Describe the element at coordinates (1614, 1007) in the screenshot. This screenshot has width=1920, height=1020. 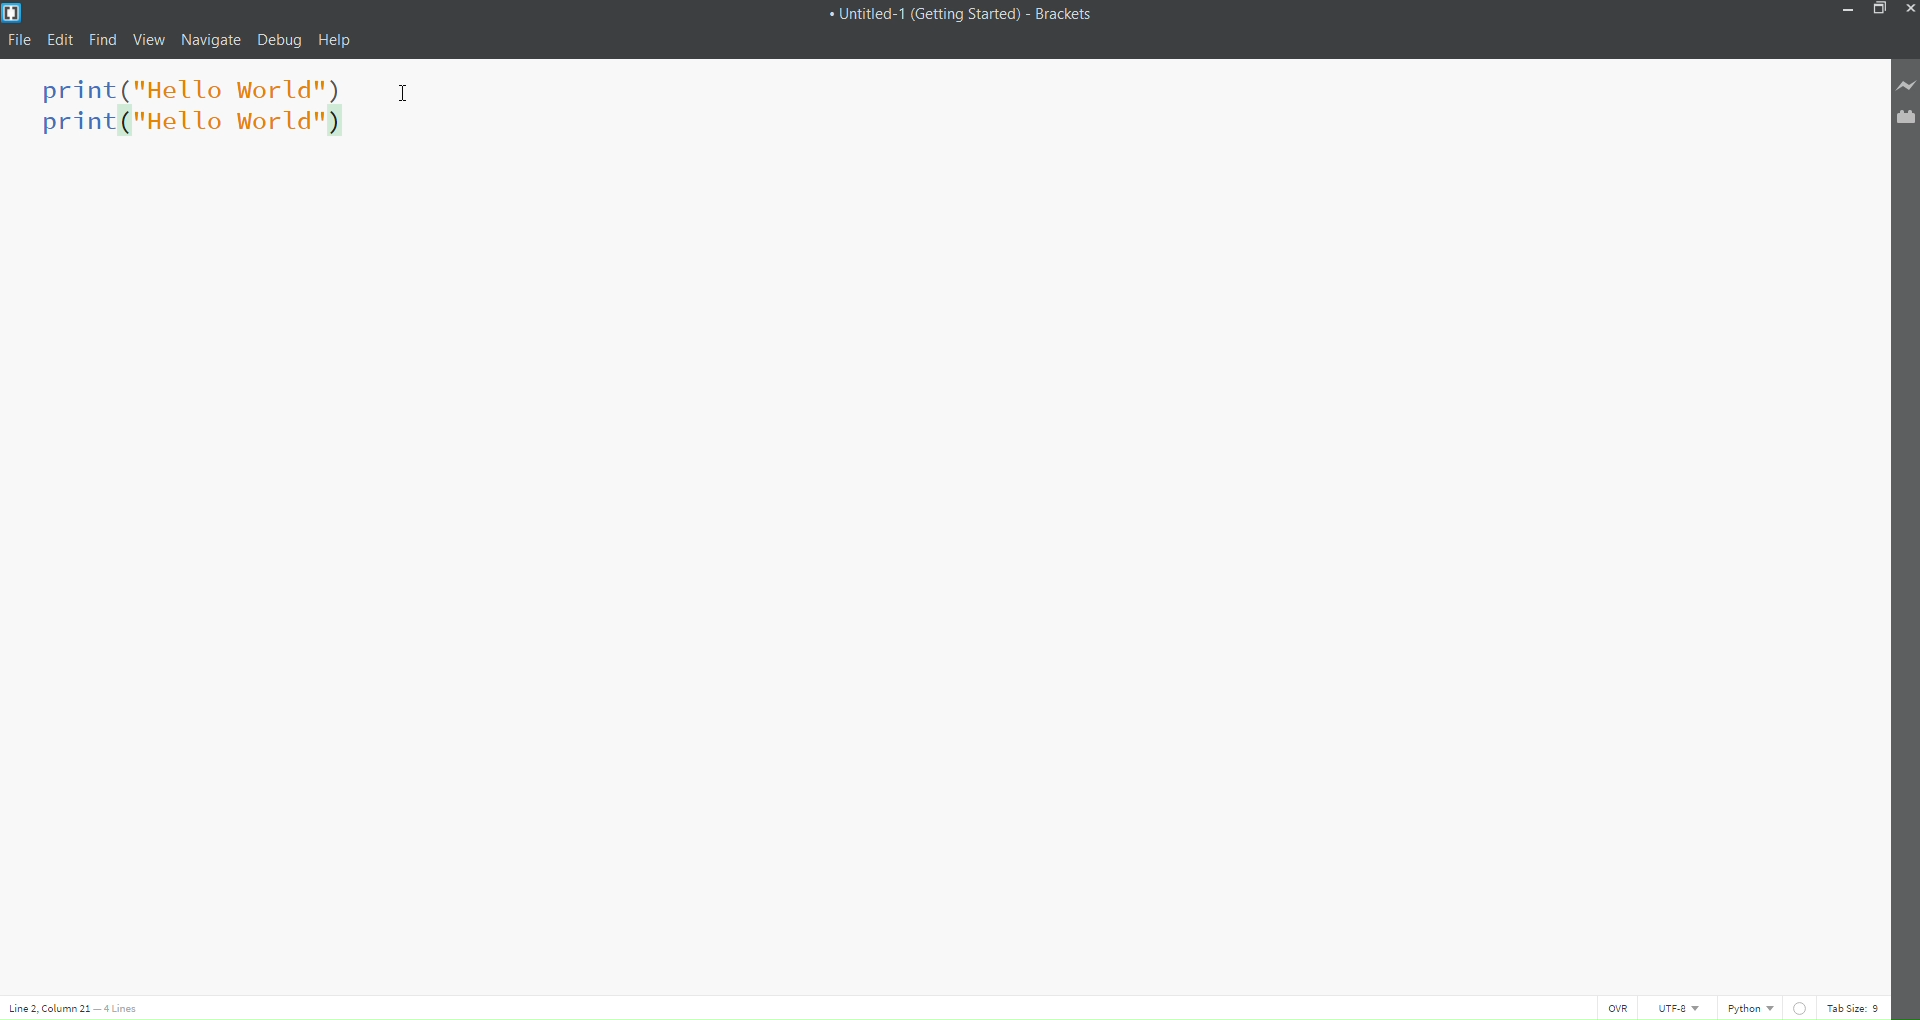
I see `ovr` at that location.